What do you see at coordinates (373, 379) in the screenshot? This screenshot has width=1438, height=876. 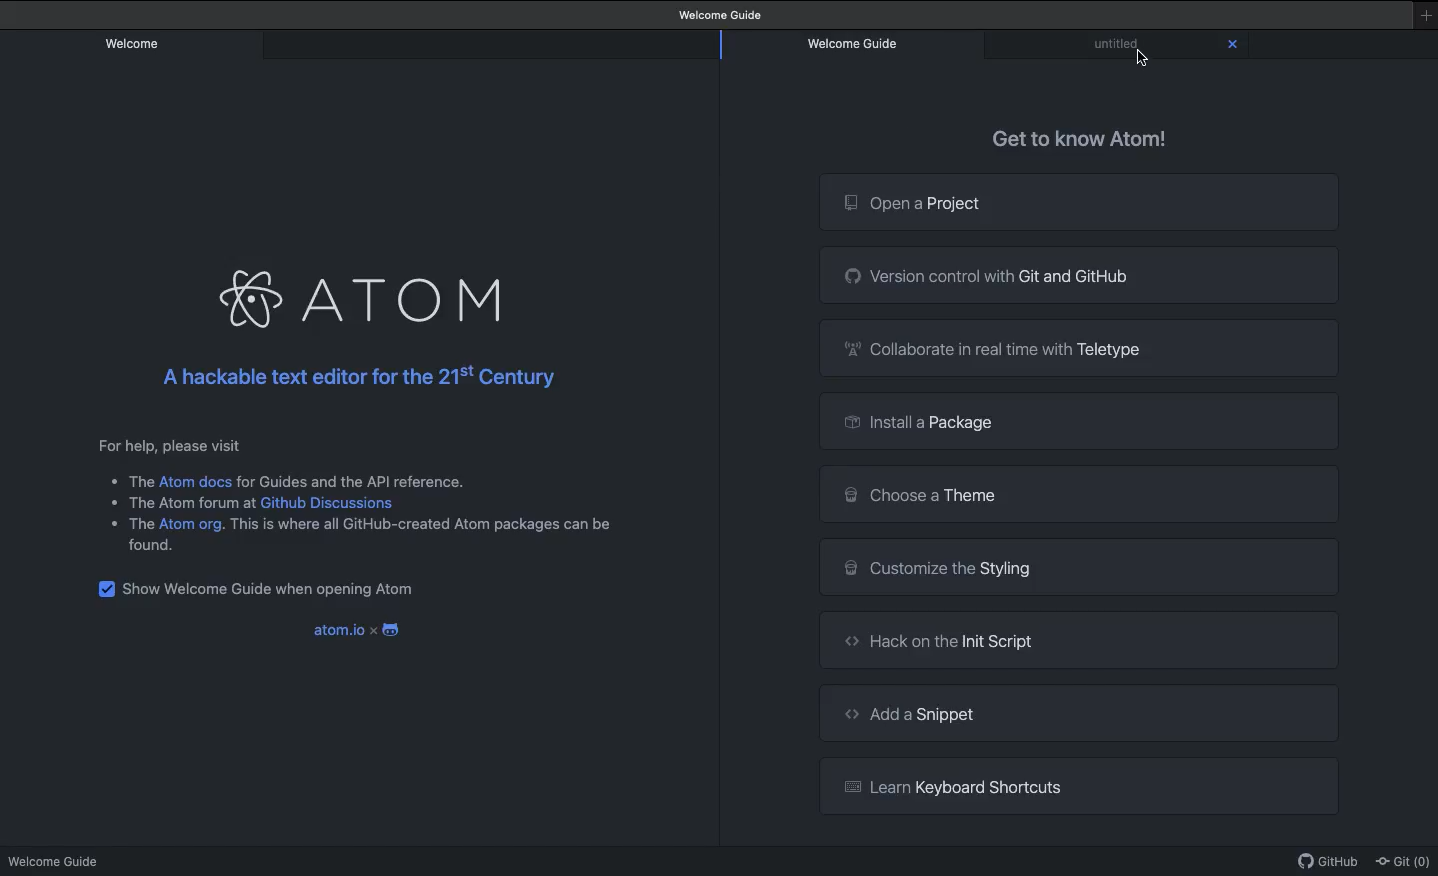 I see `A hackable text editor ` at bounding box center [373, 379].